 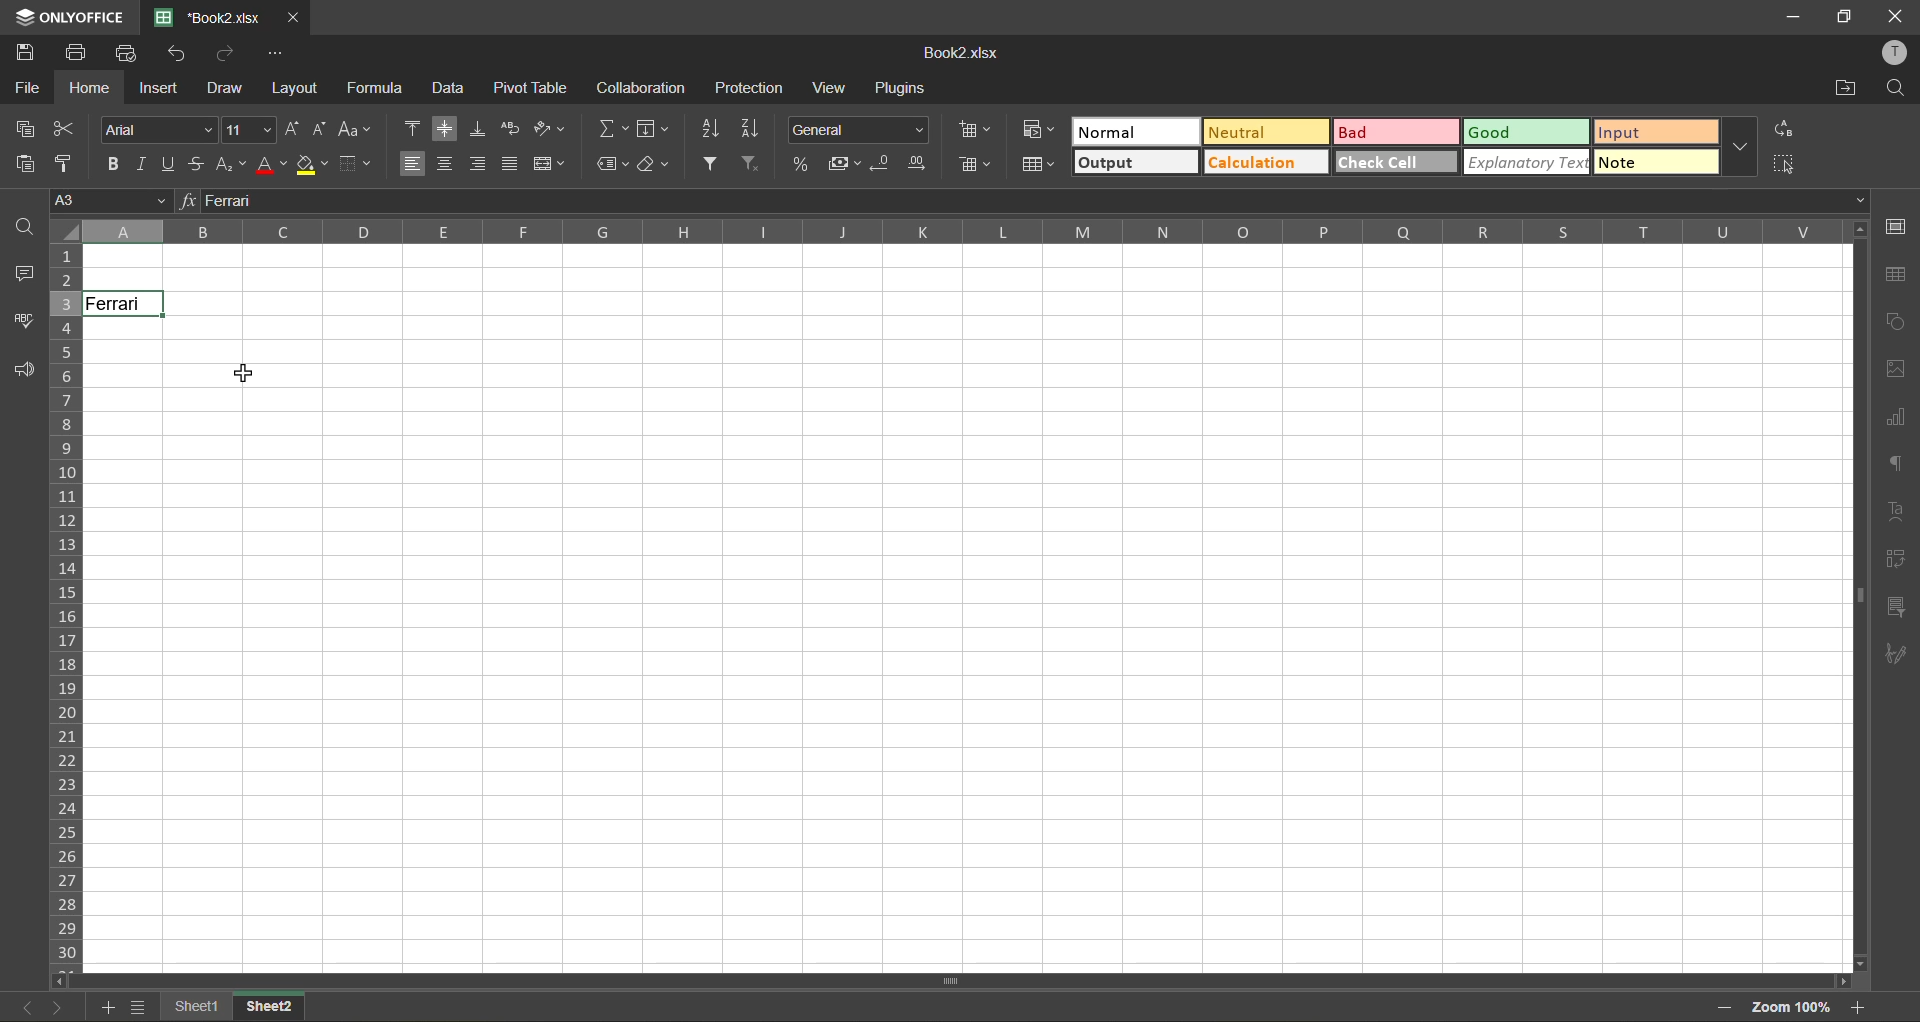 What do you see at coordinates (1526, 163) in the screenshot?
I see `explanatory text` at bounding box center [1526, 163].